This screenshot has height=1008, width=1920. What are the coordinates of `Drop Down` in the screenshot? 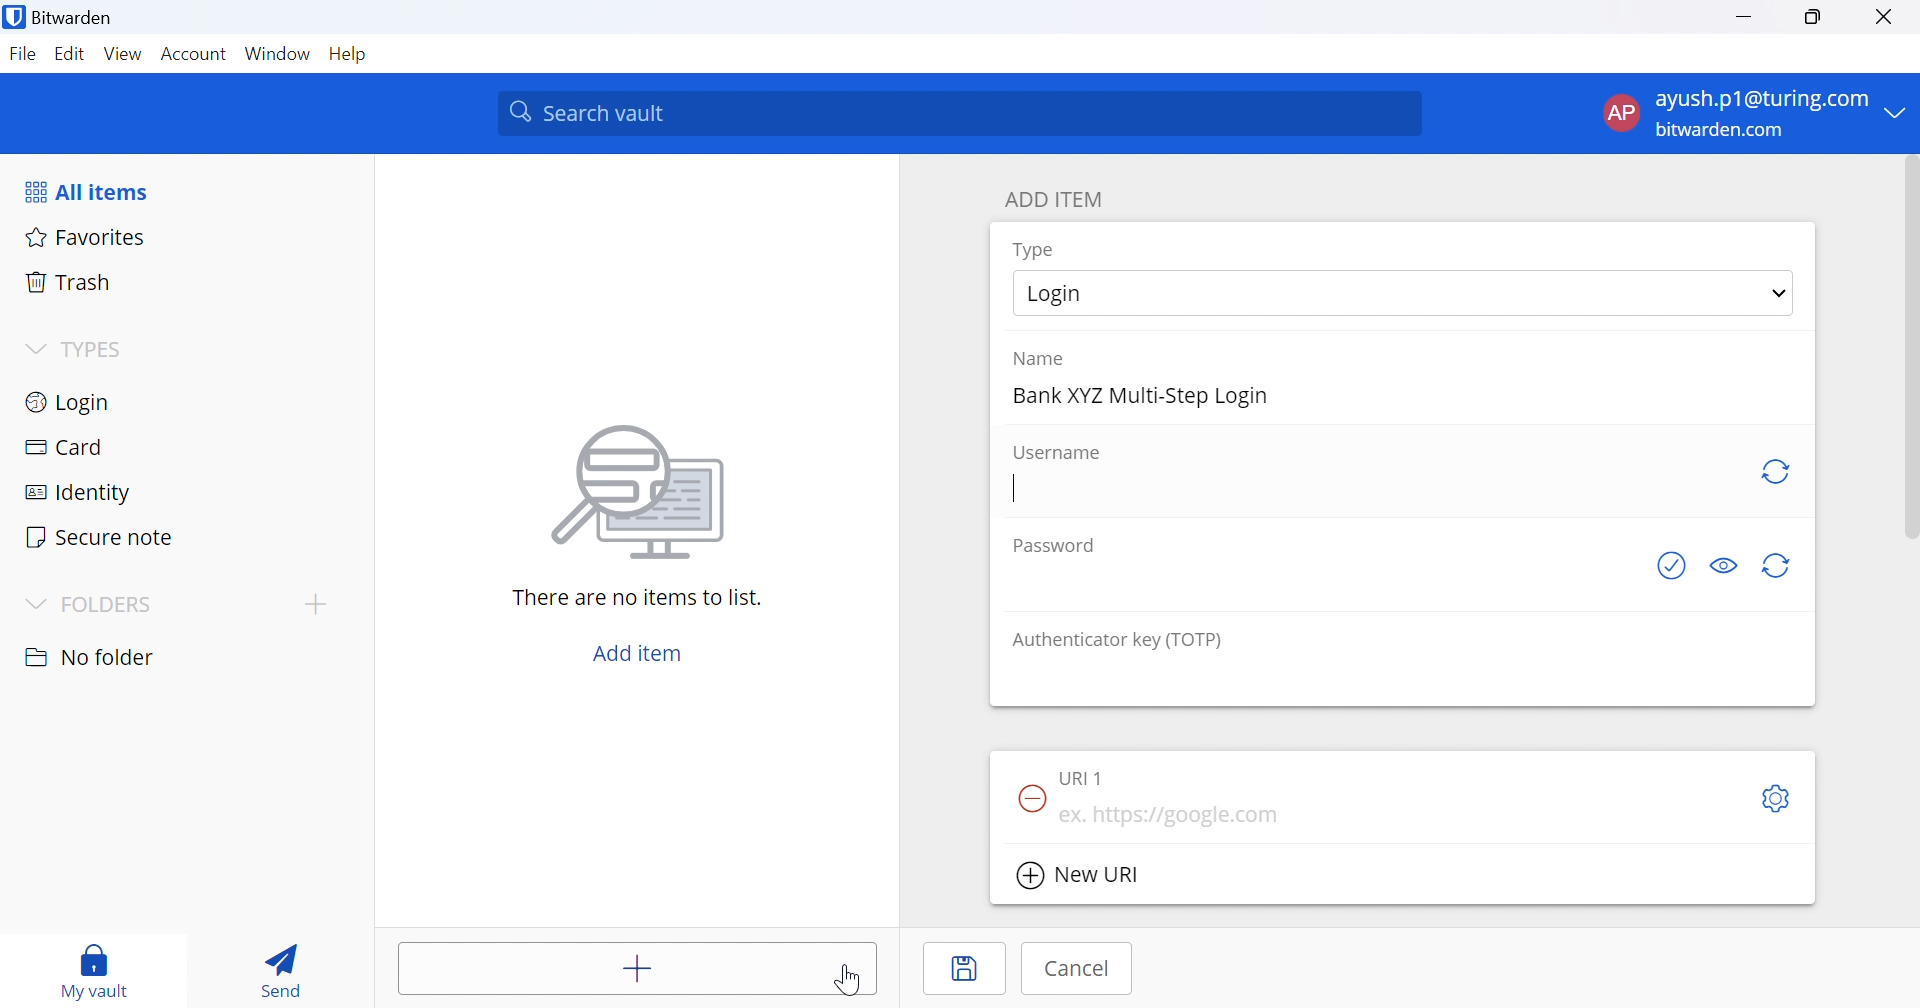 It's located at (37, 603).